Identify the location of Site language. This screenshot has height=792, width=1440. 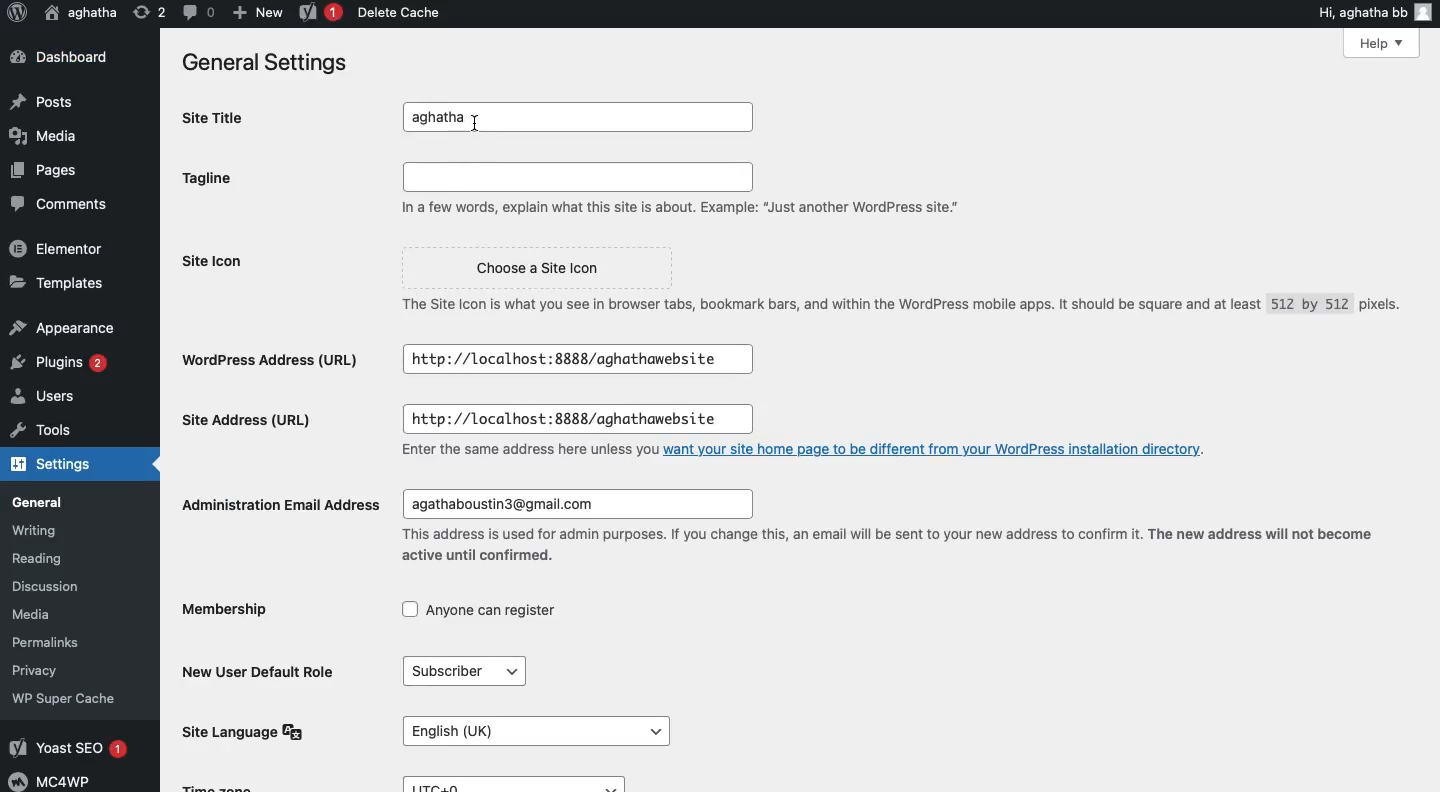
(251, 731).